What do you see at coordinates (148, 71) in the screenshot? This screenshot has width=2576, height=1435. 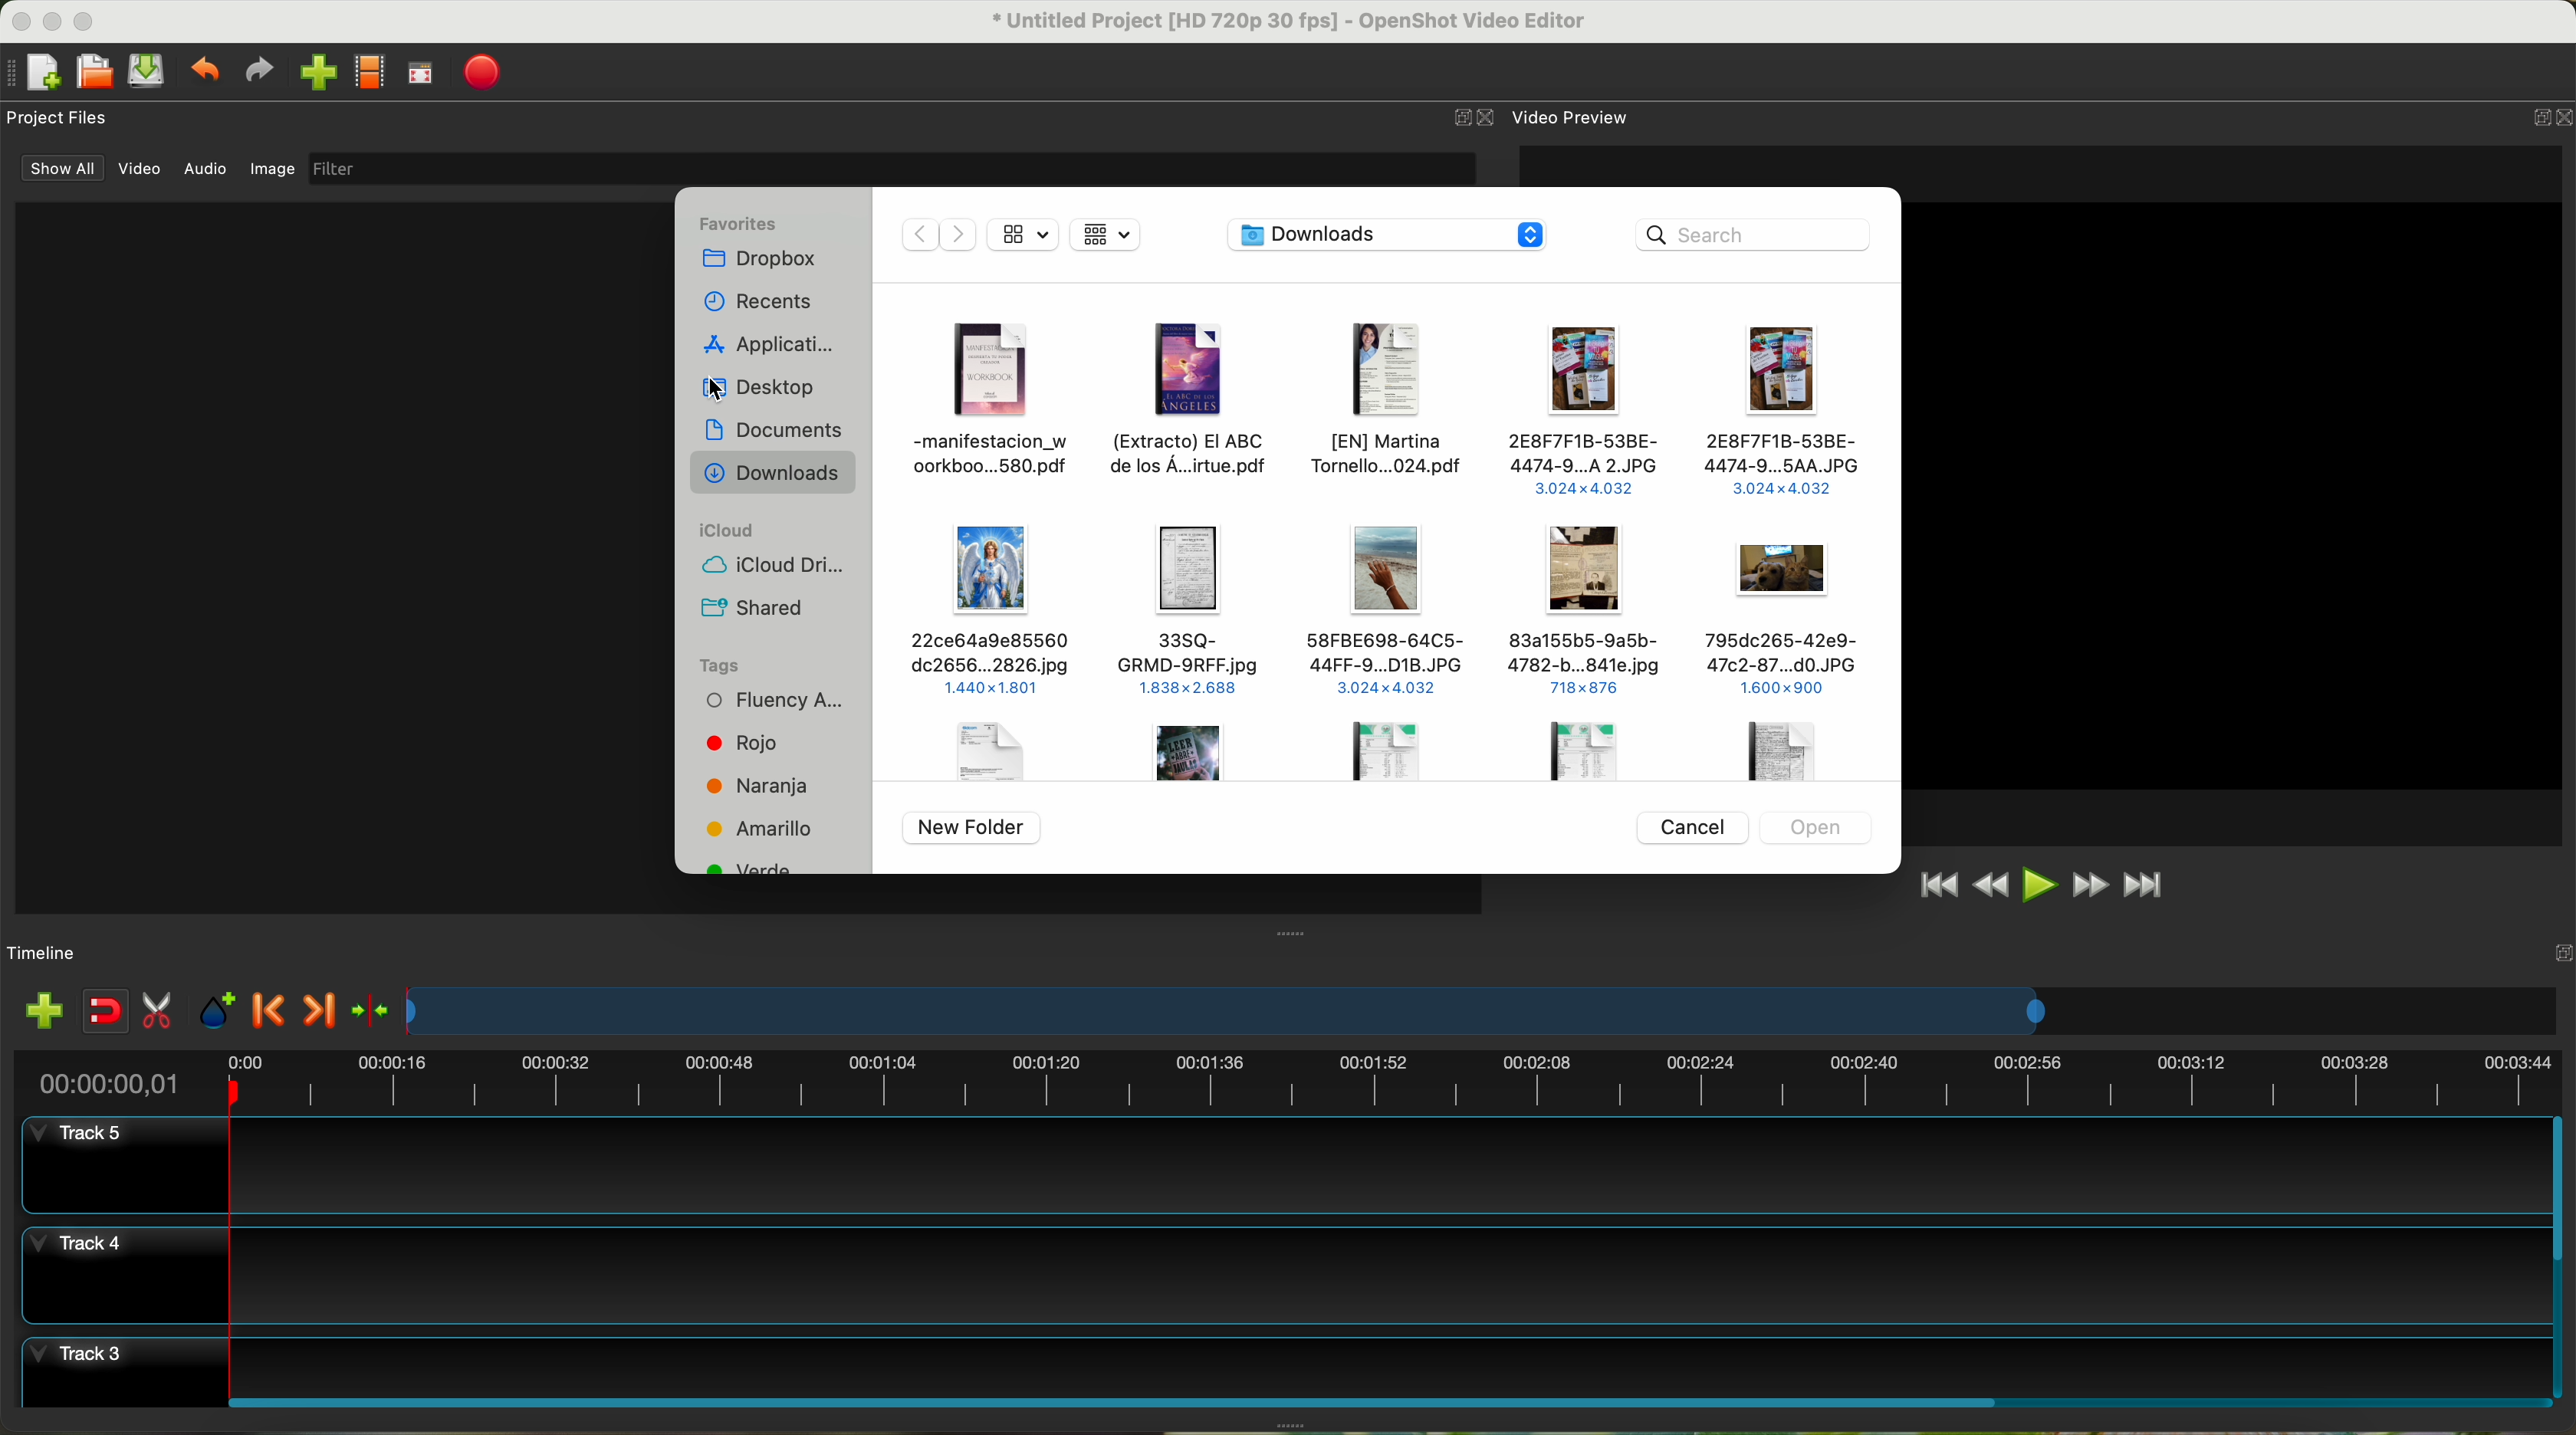 I see `save project` at bounding box center [148, 71].